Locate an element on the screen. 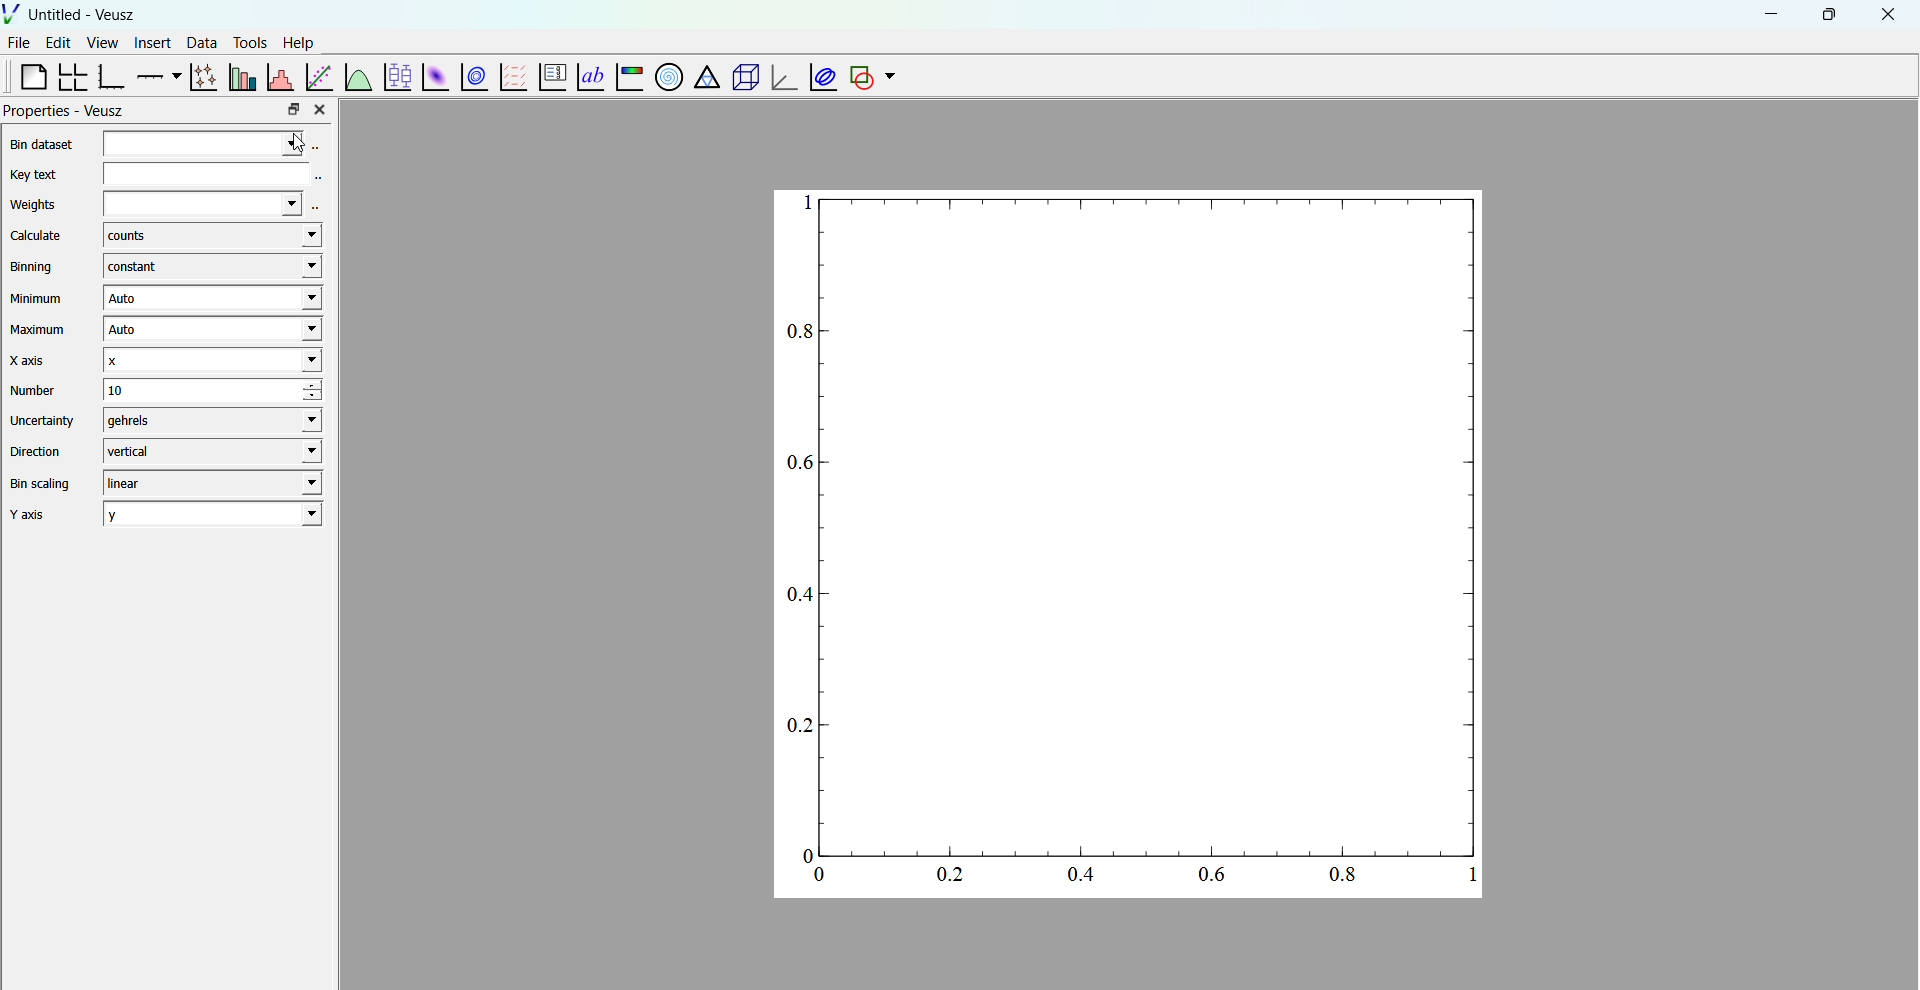 The width and height of the screenshot is (1920, 990). x  is located at coordinates (214, 360).